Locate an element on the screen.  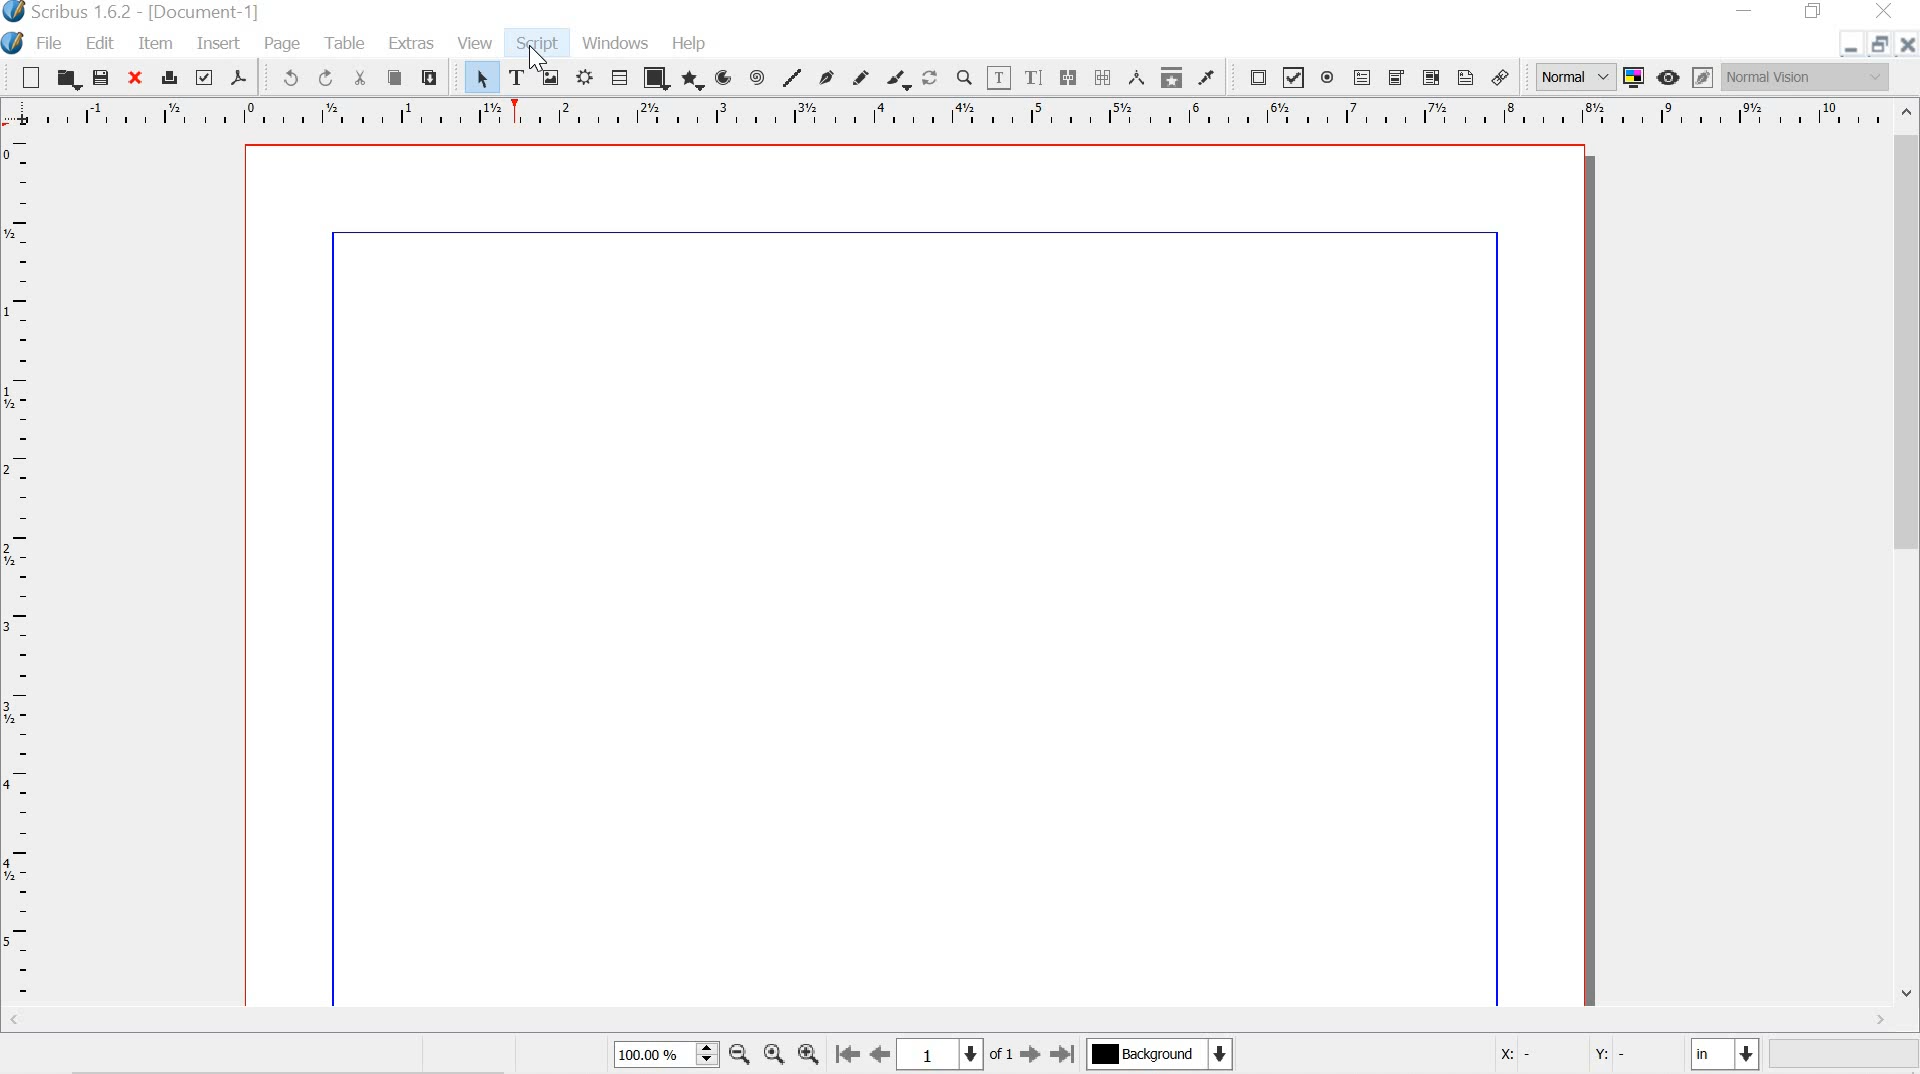
select item is located at coordinates (479, 76).